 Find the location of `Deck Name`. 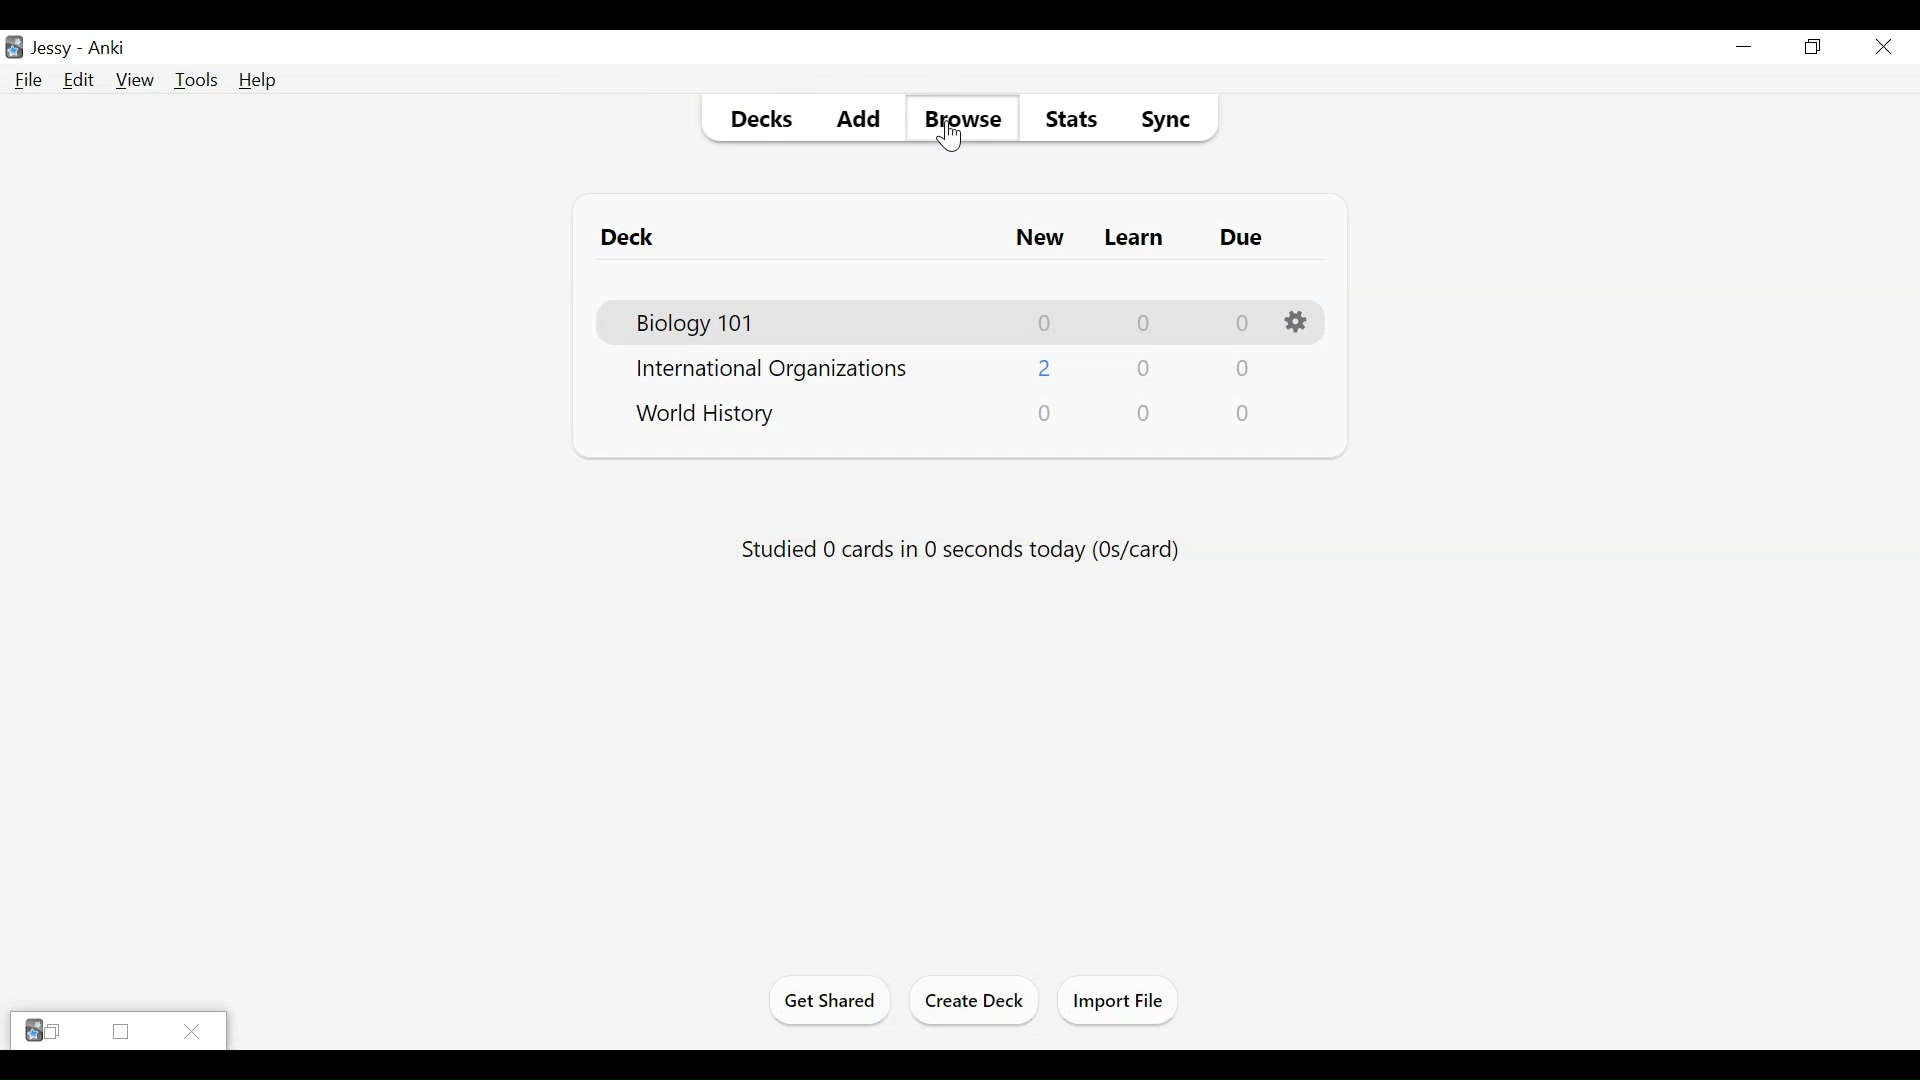

Deck Name is located at coordinates (770, 371).